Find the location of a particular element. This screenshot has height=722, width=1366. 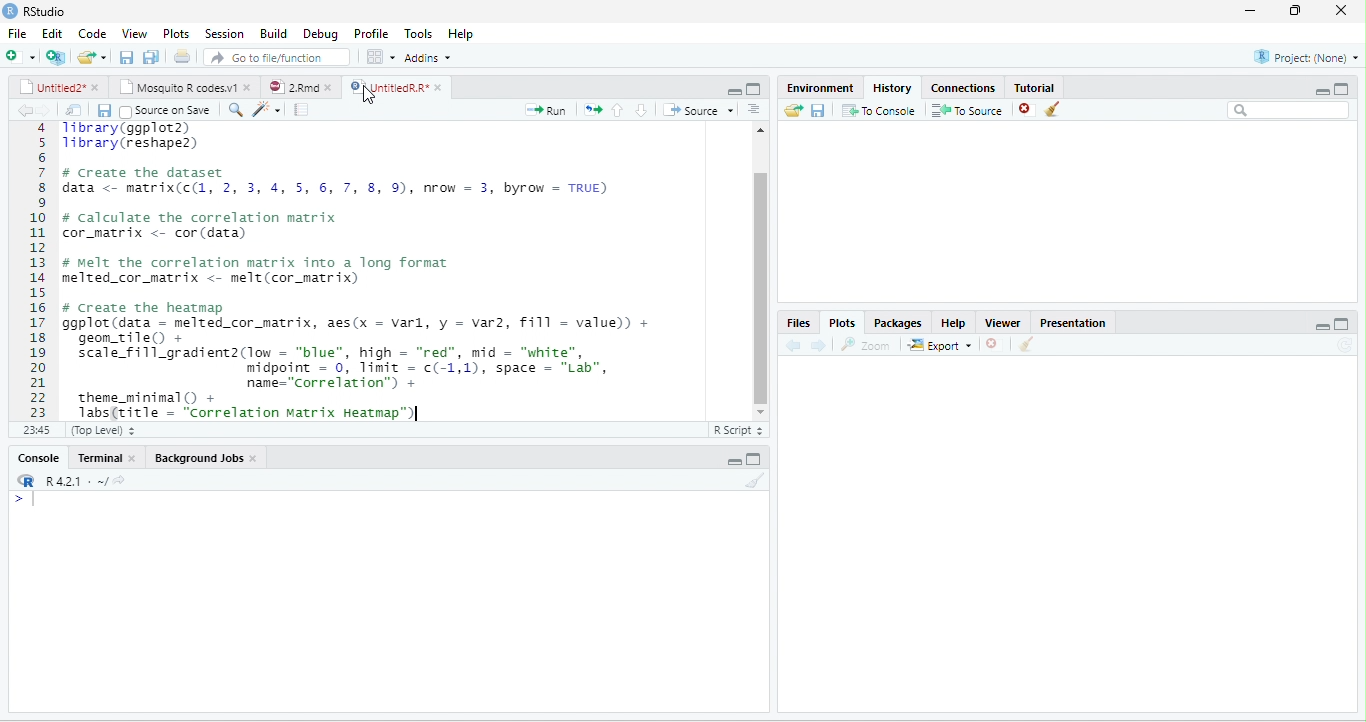

addins is located at coordinates (432, 57).